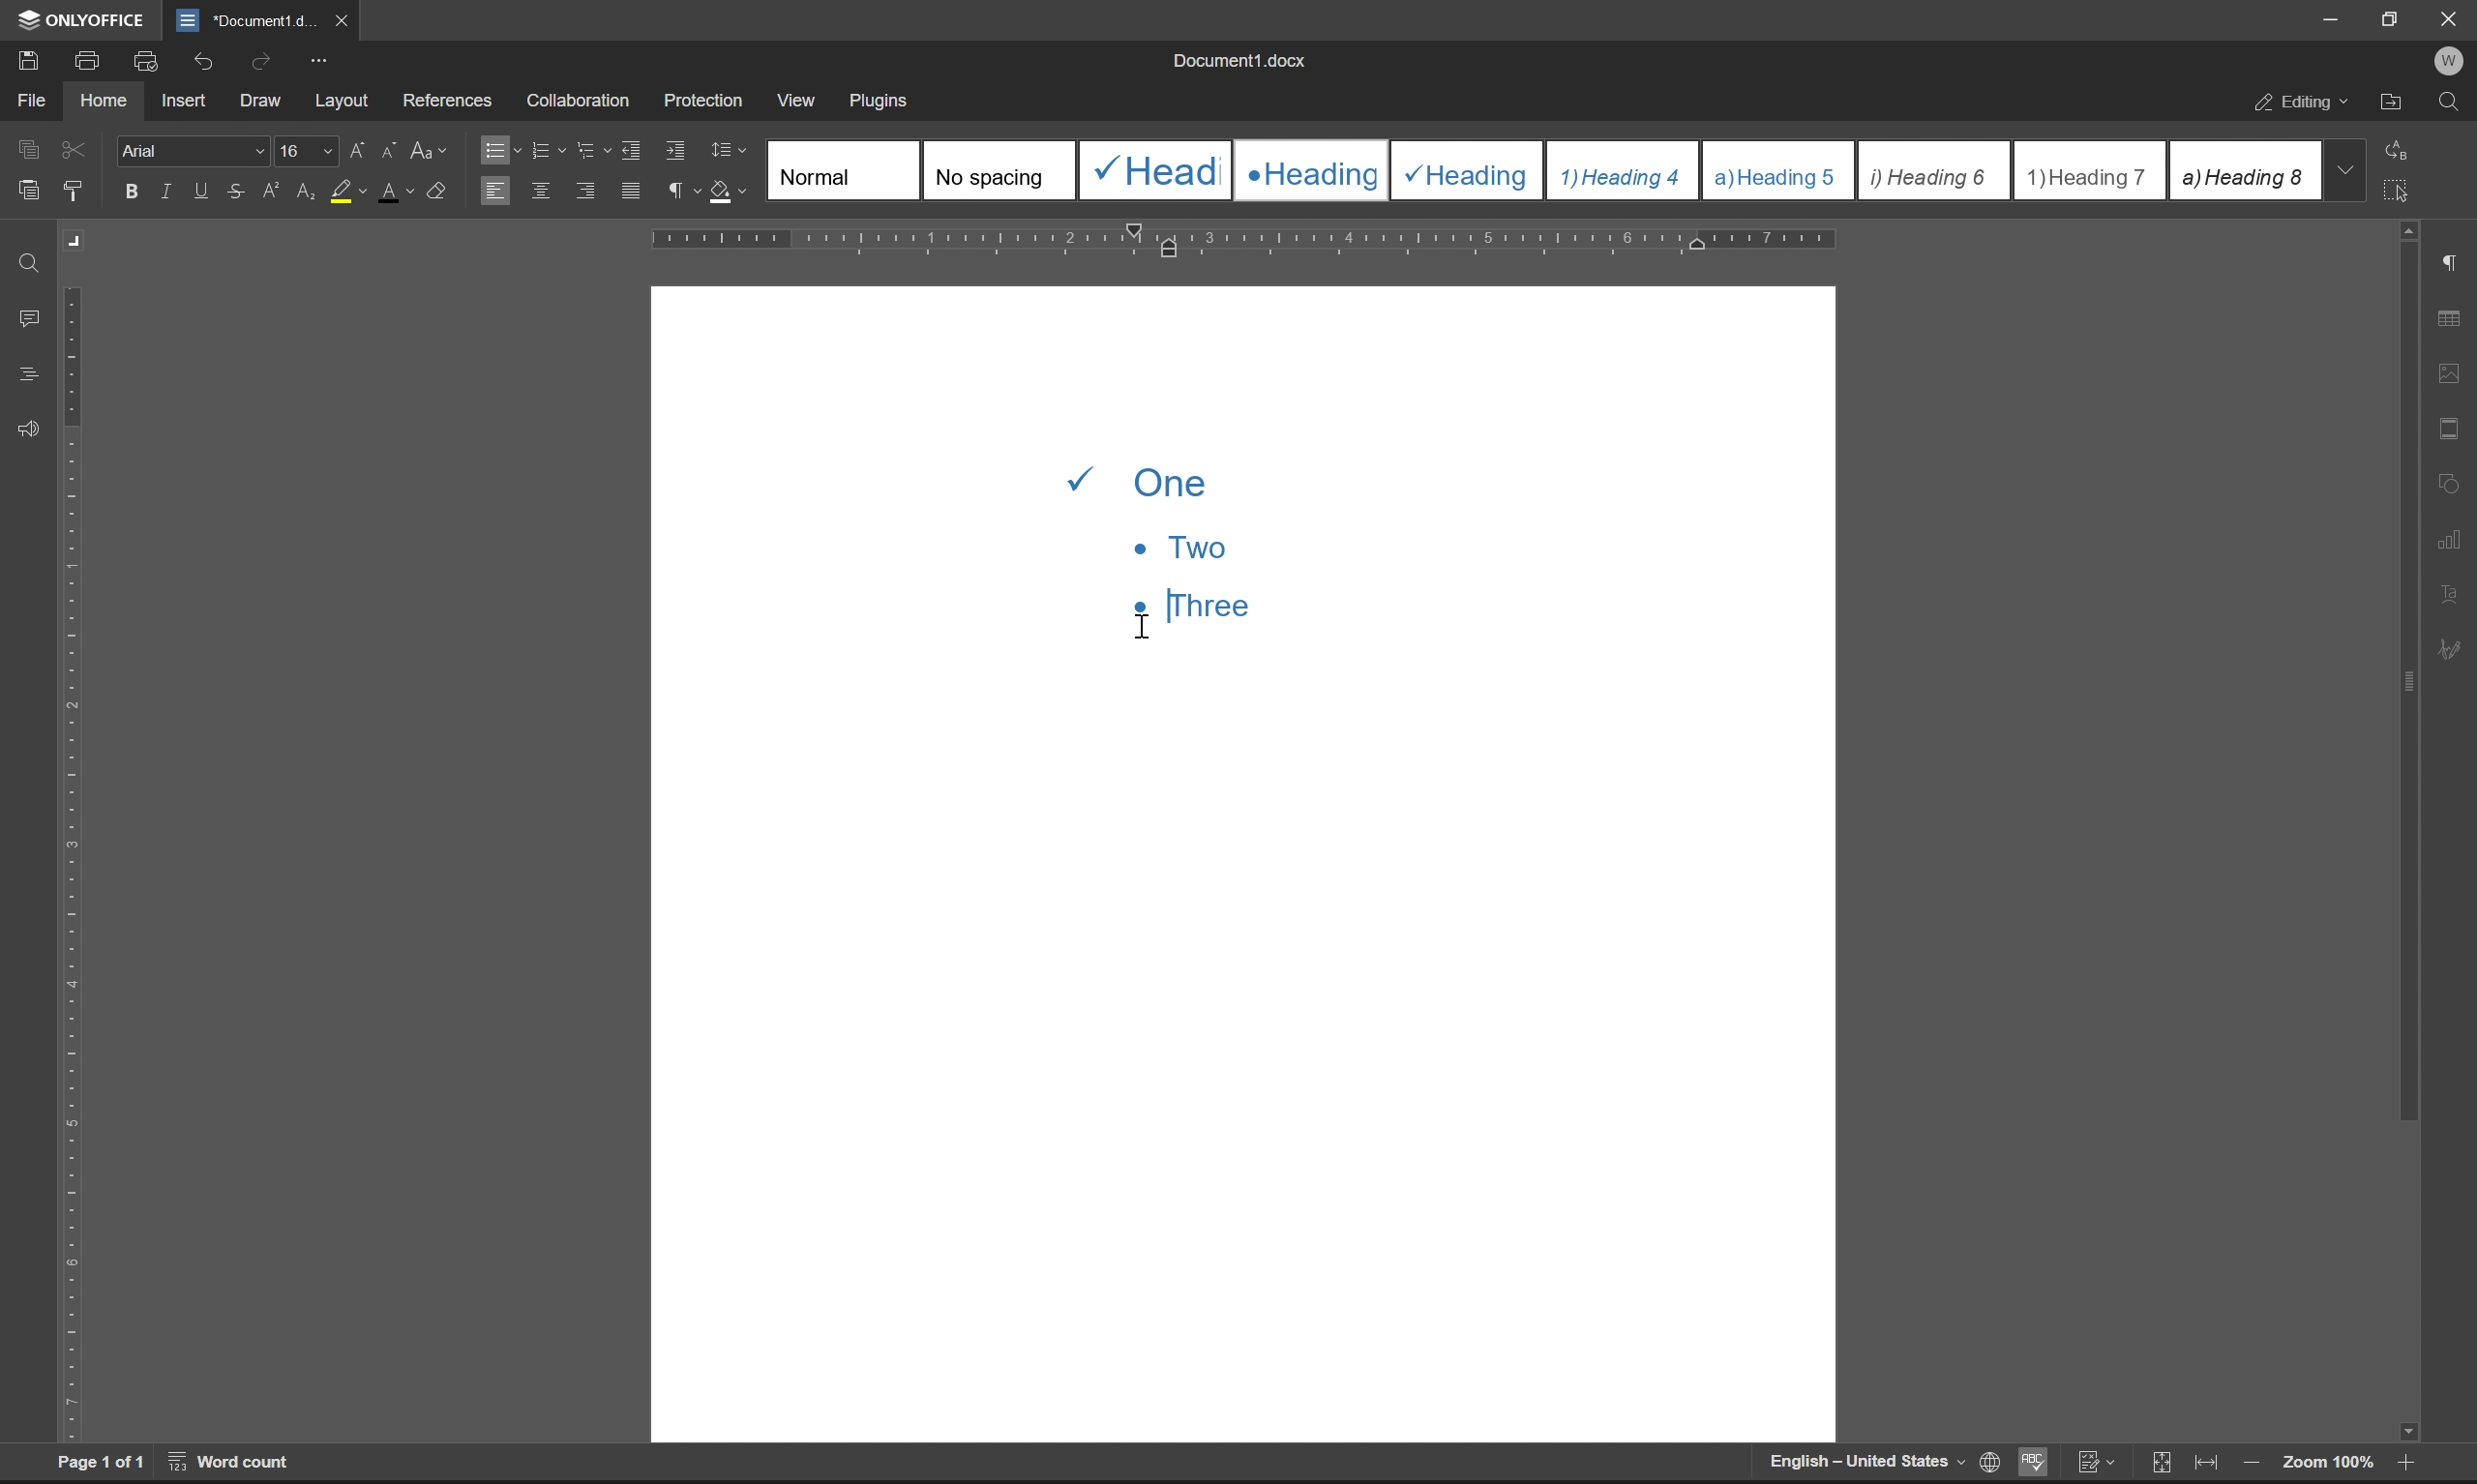 The width and height of the screenshot is (2477, 1484). I want to click on Heading 4, so click(1624, 171).